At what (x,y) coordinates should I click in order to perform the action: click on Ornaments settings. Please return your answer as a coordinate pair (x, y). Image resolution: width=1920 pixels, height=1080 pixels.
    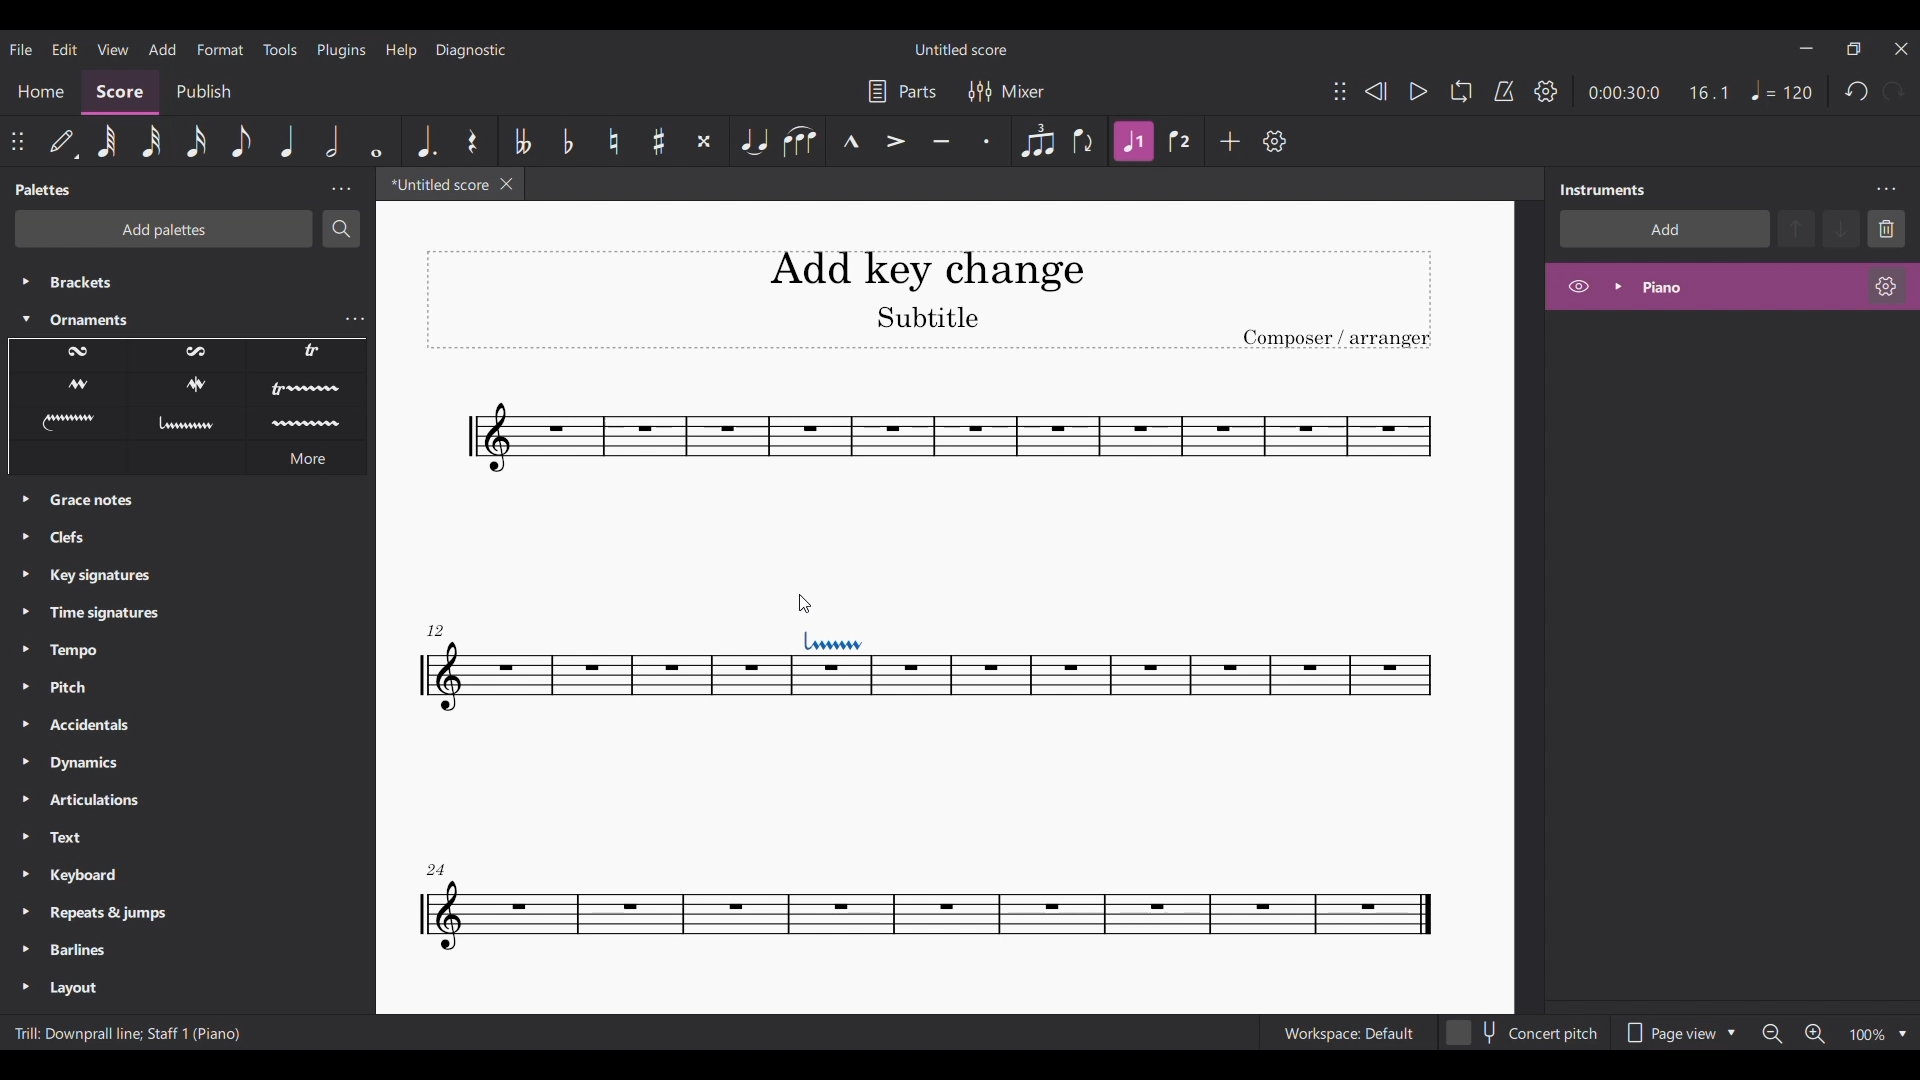
    Looking at the image, I should click on (354, 320).